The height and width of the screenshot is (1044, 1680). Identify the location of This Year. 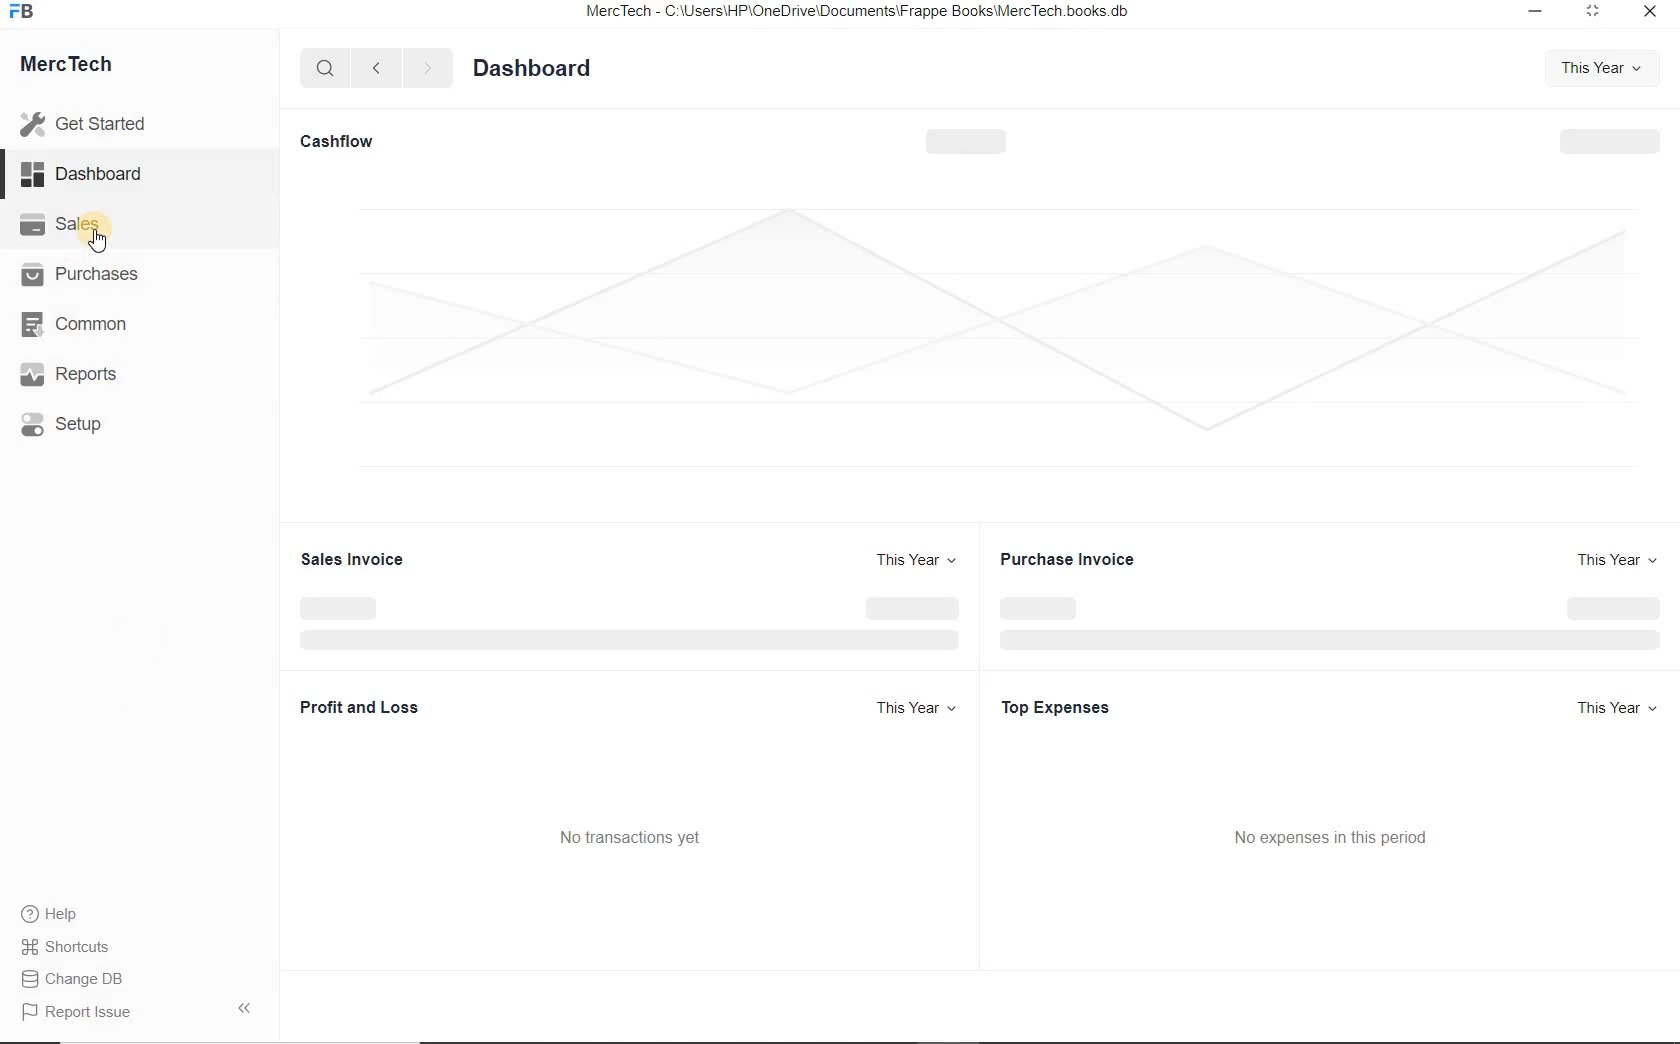
(1613, 562).